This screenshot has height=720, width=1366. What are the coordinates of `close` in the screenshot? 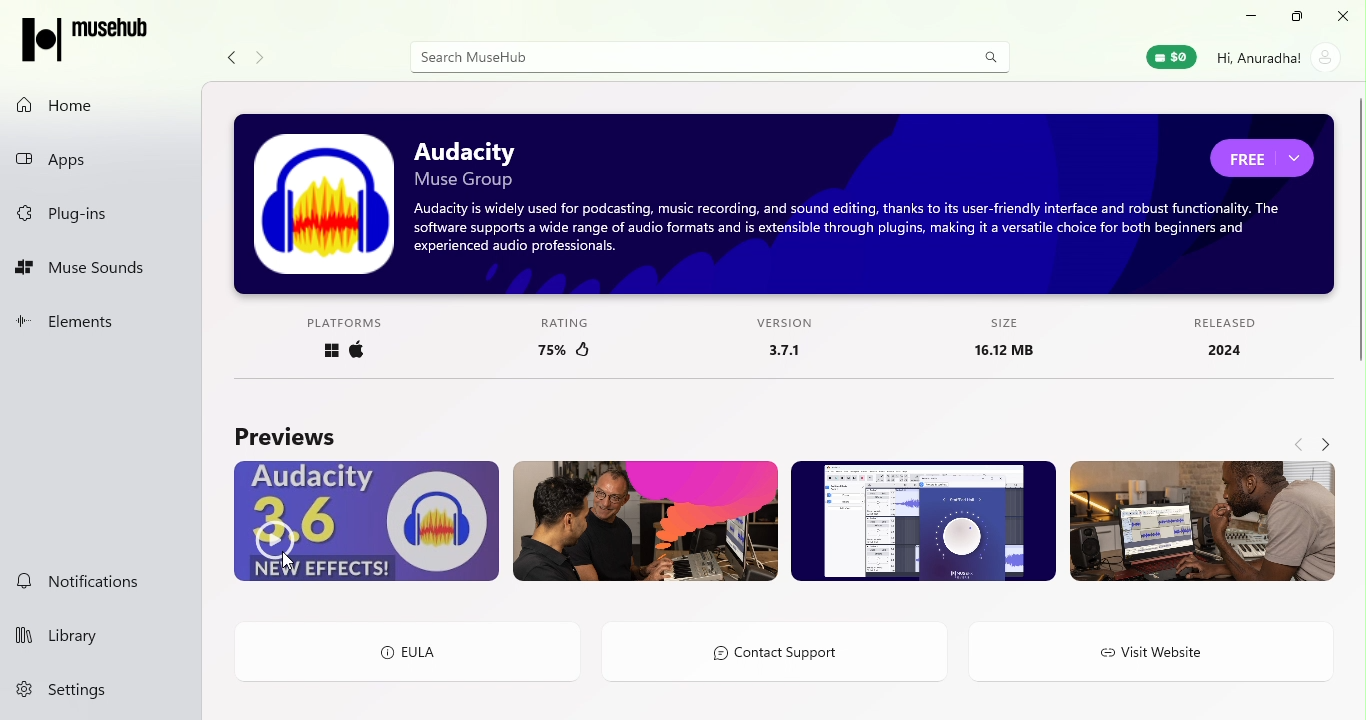 It's located at (1344, 16).